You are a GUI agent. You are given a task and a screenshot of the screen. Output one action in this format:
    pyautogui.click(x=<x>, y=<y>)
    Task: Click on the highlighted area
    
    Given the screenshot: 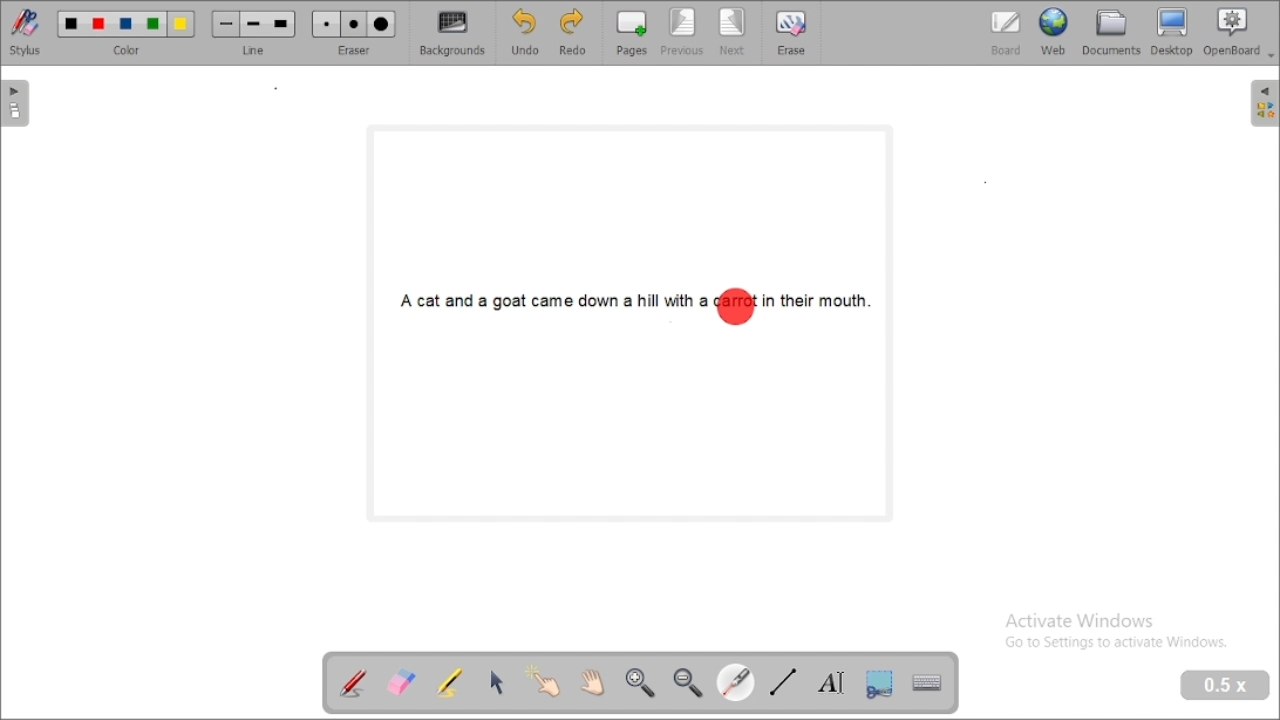 What is the action you would take?
    pyautogui.click(x=737, y=307)
    